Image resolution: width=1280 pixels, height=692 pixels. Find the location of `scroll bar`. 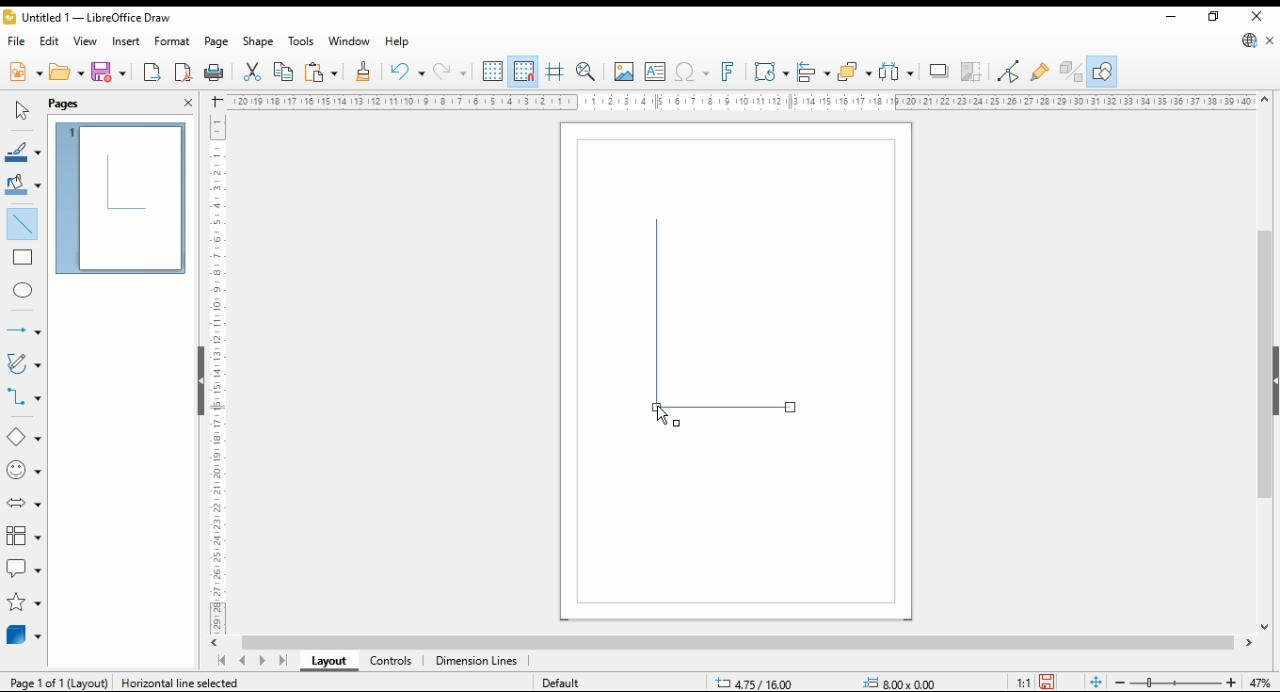

scroll bar is located at coordinates (1264, 363).